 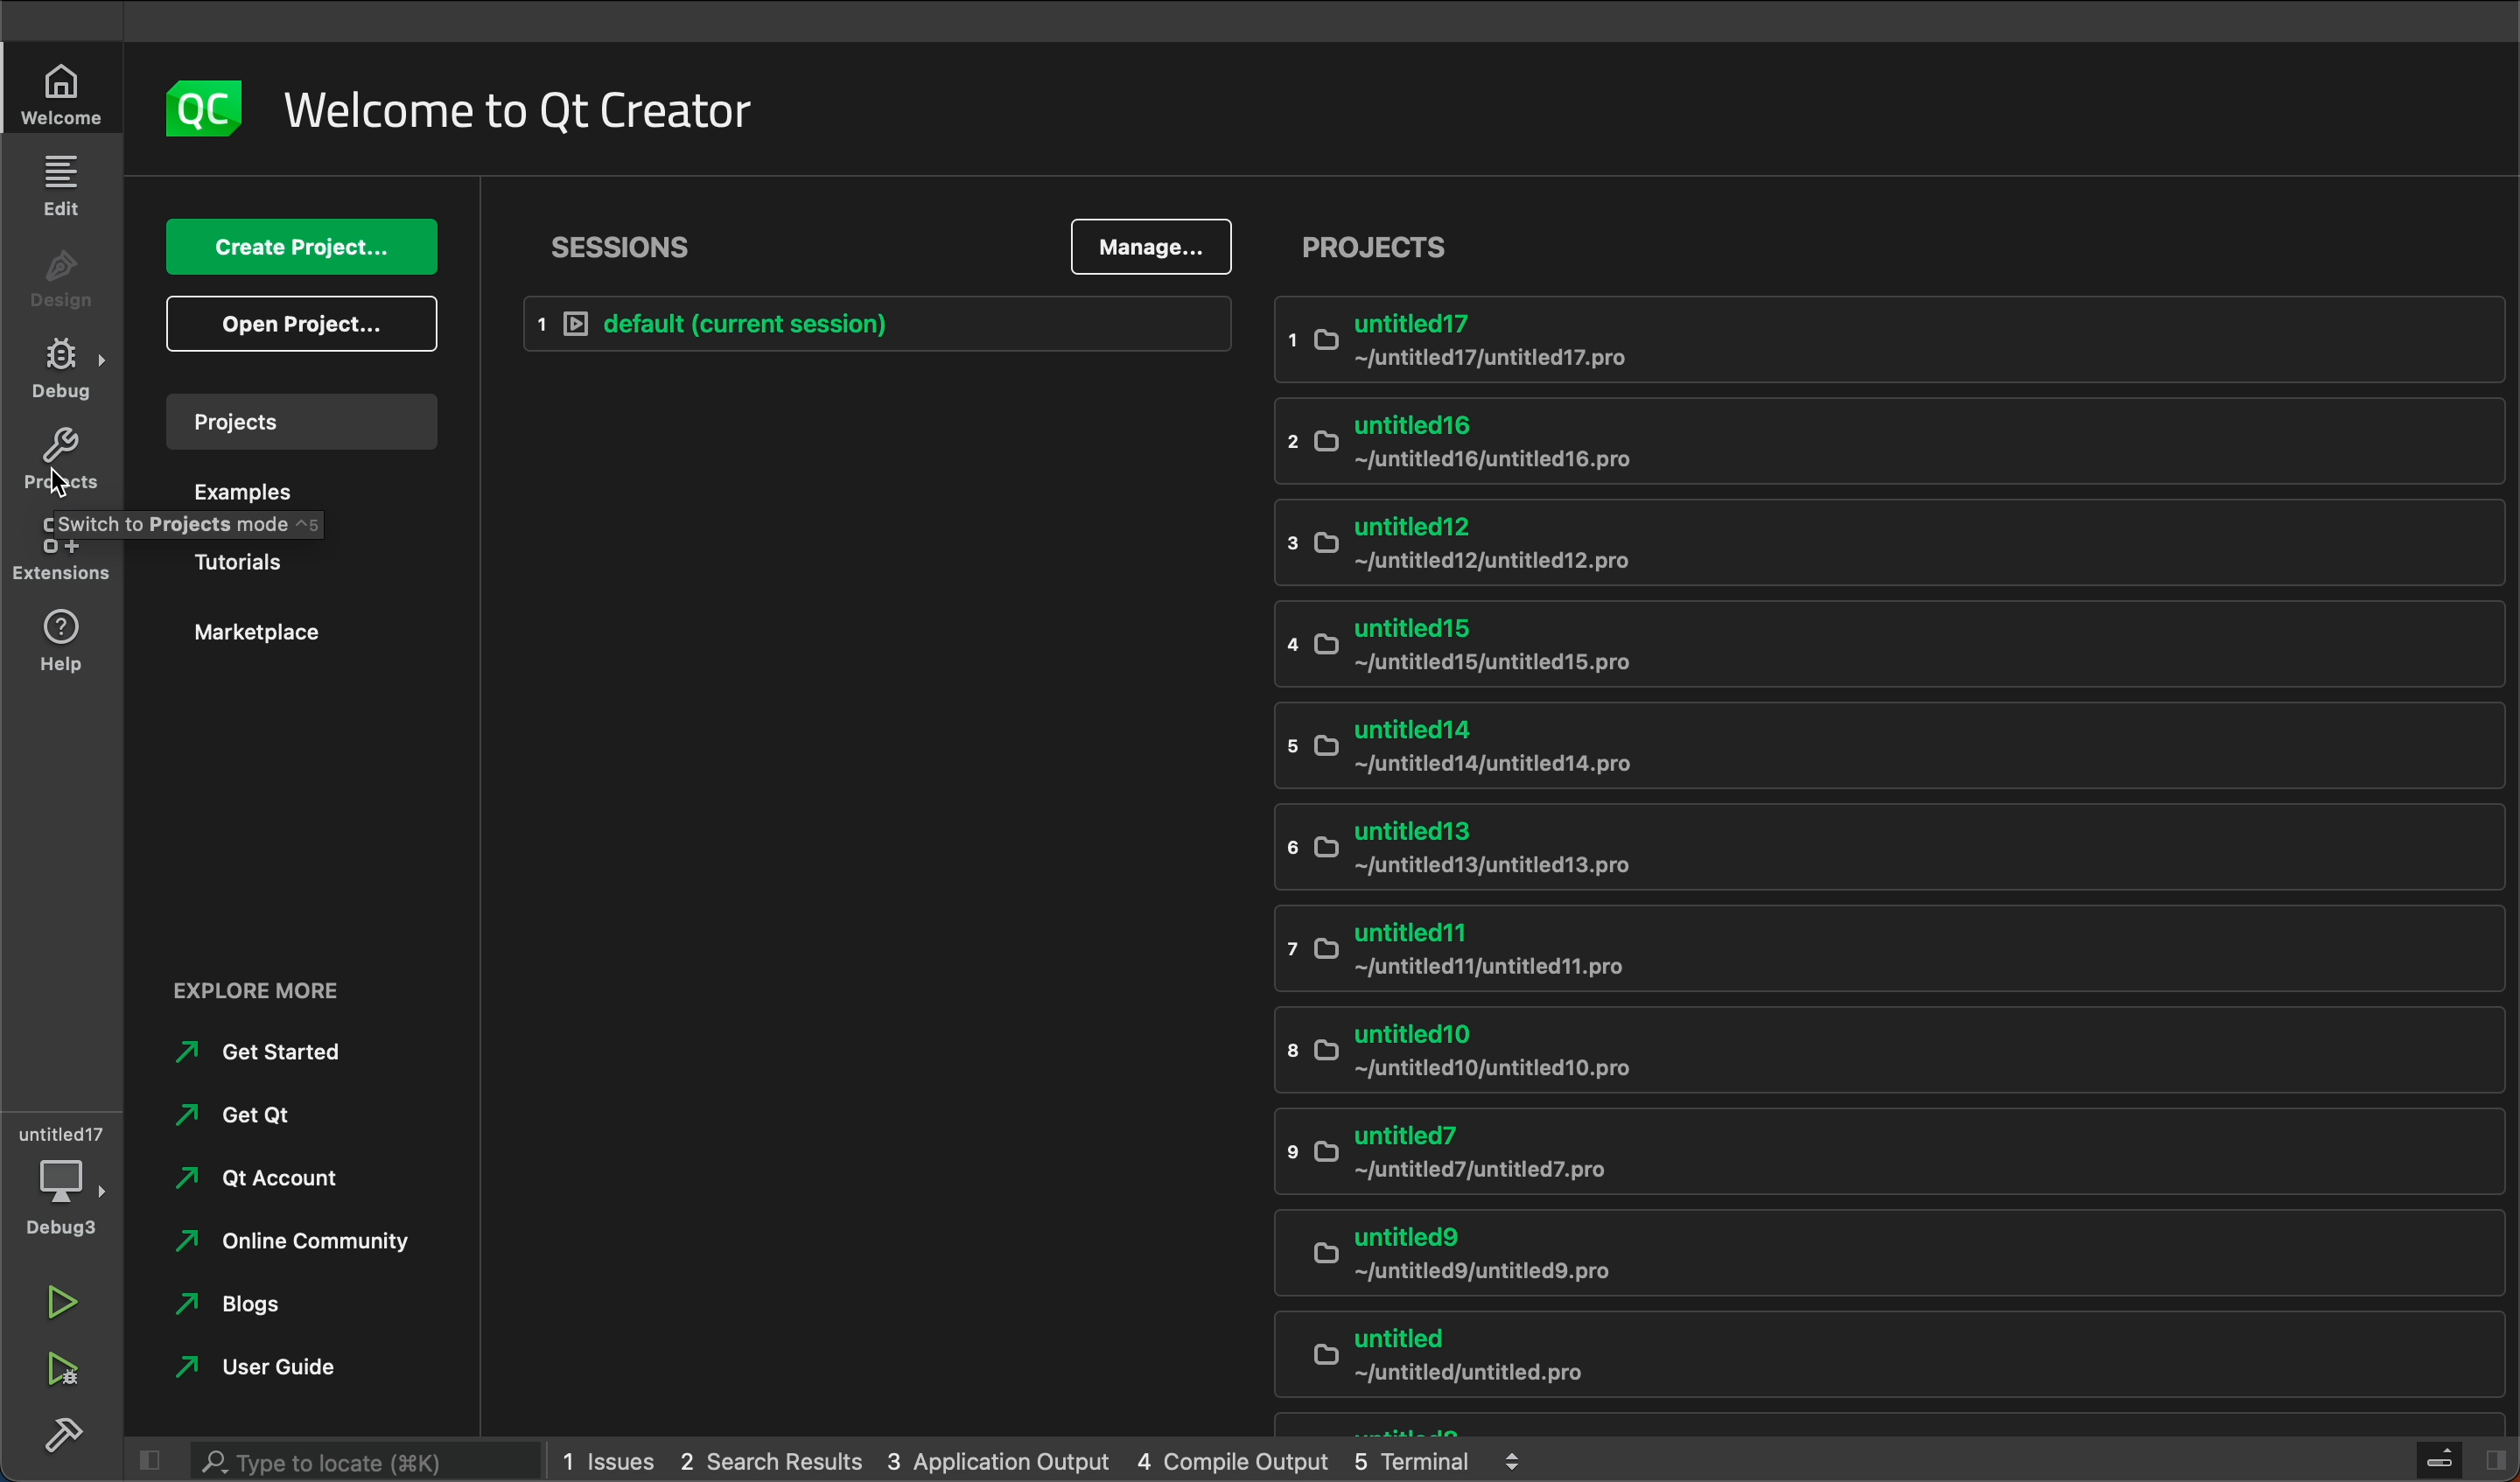 I want to click on debug, so click(x=62, y=366).